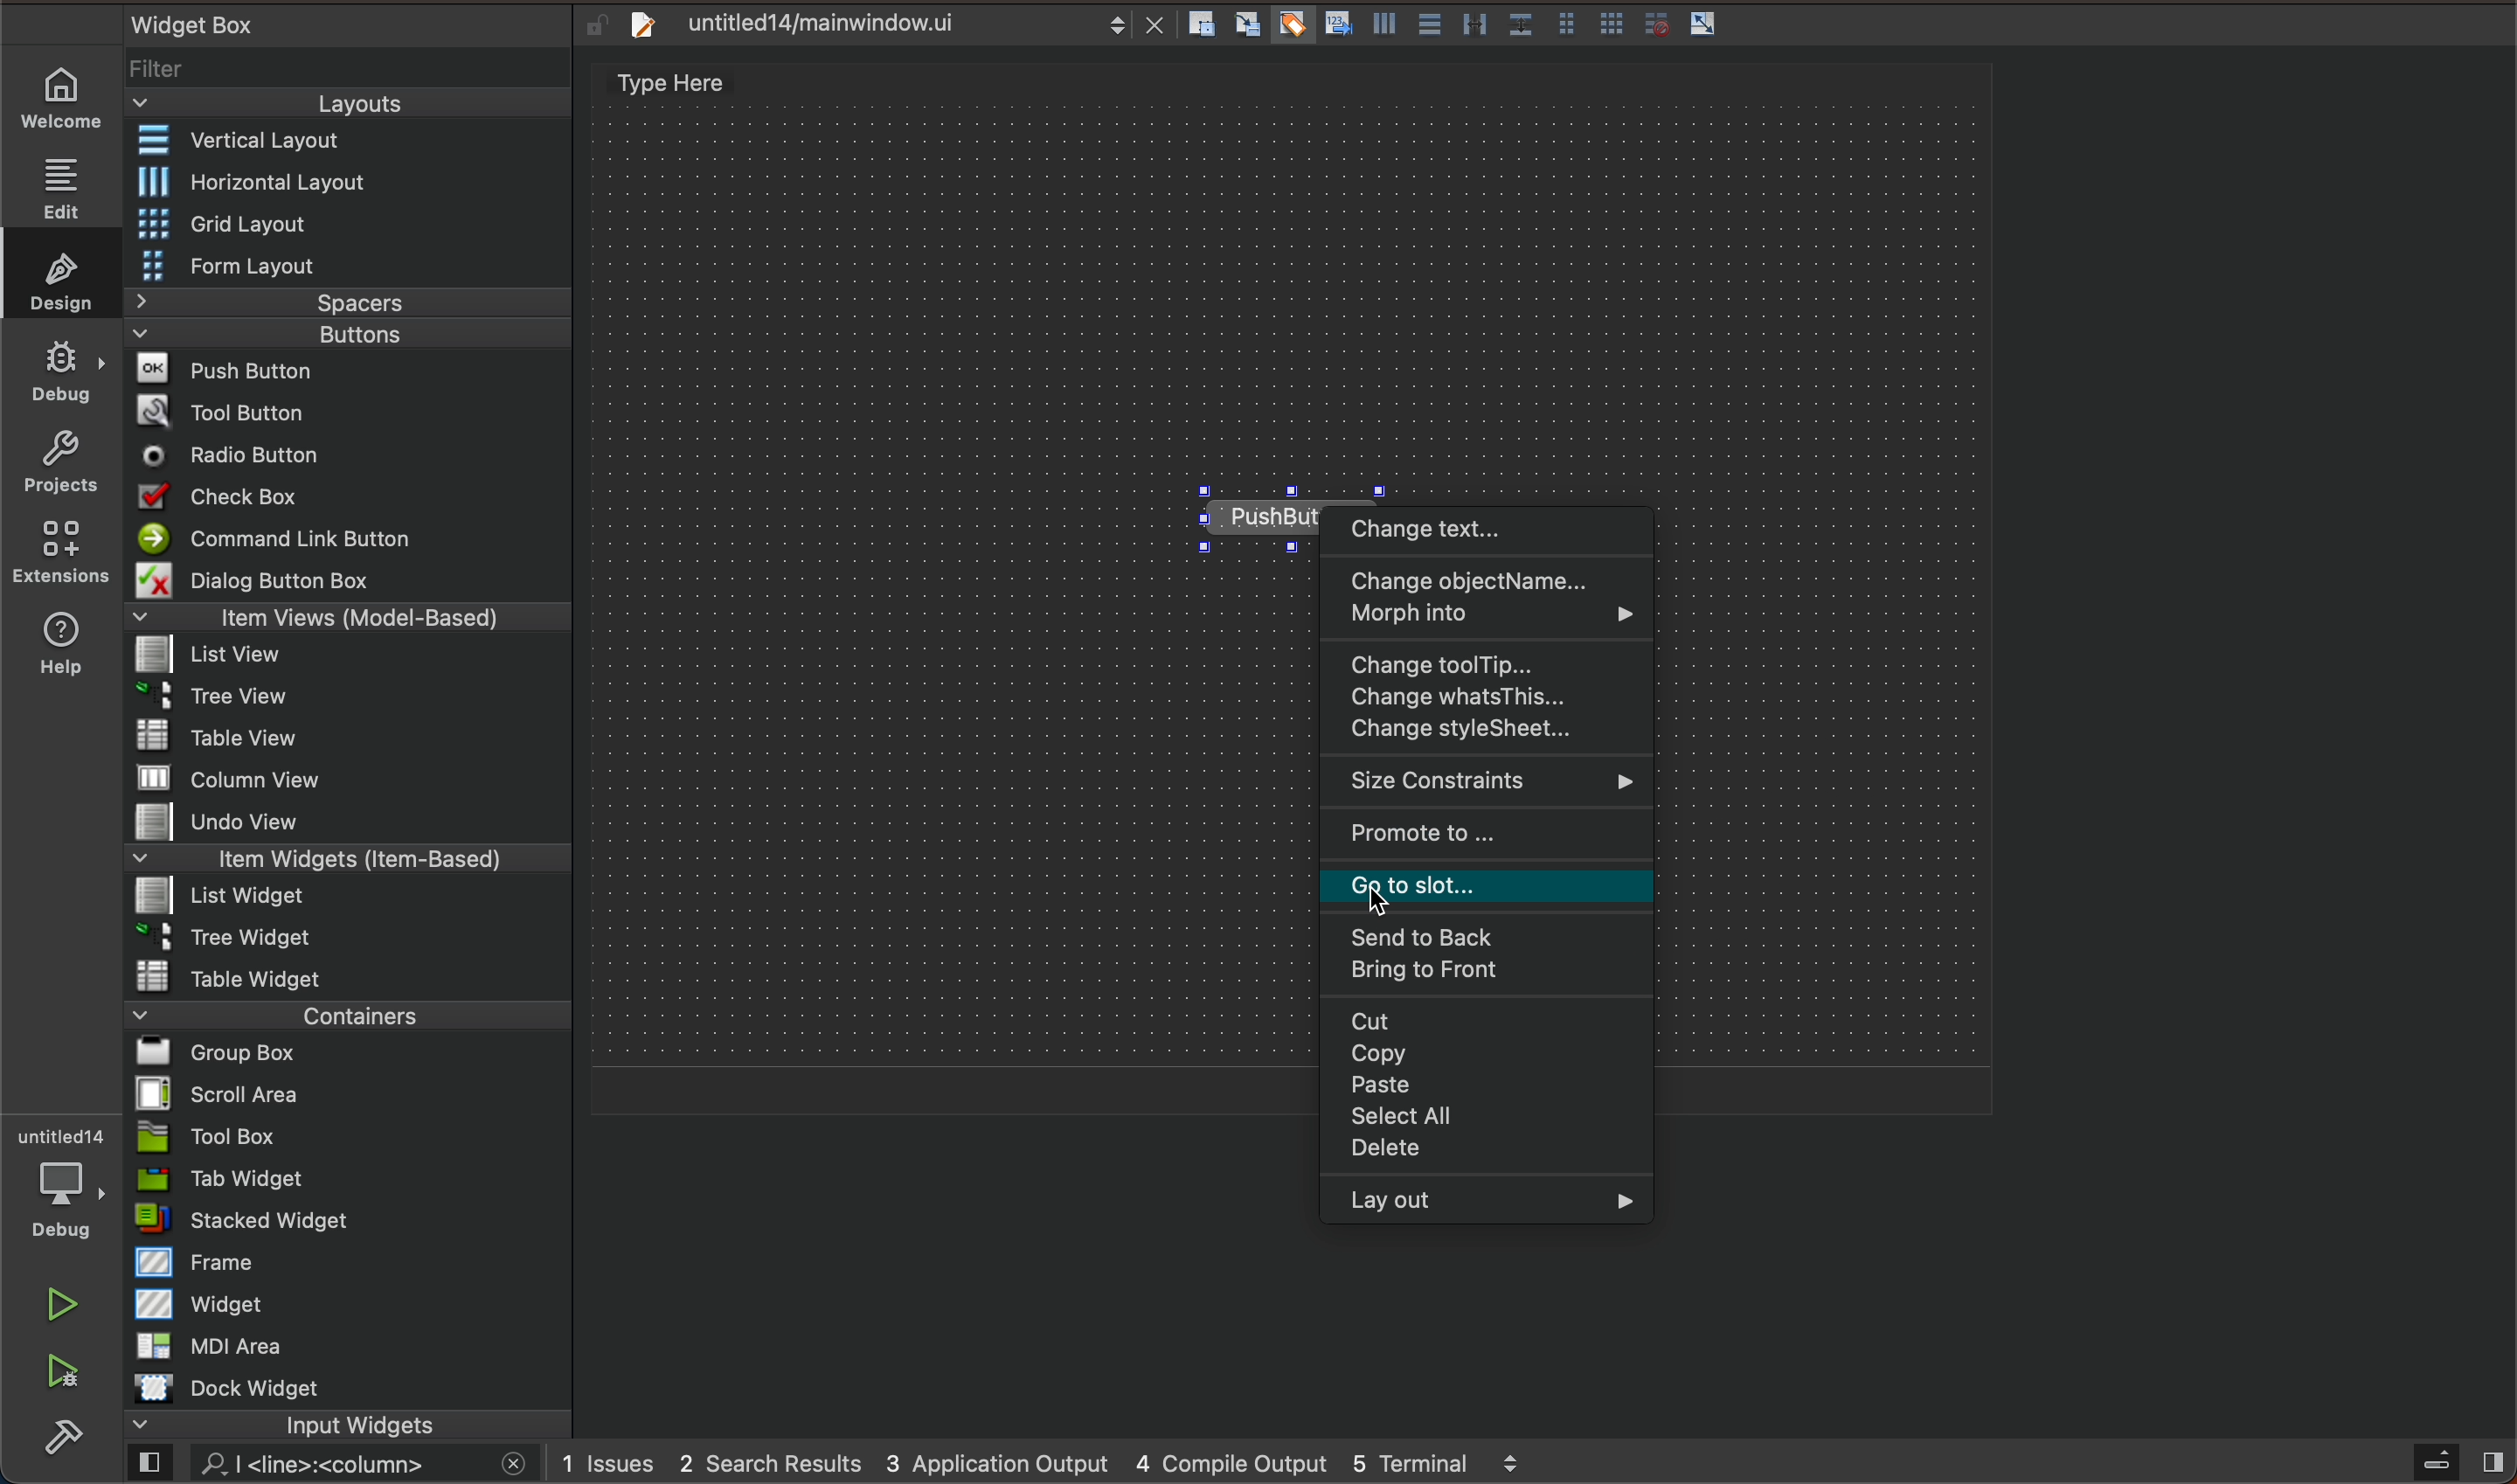 This screenshot has height=1484, width=2517. What do you see at coordinates (2448, 1462) in the screenshot?
I see `sidebar` at bounding box center [2448, 1462].